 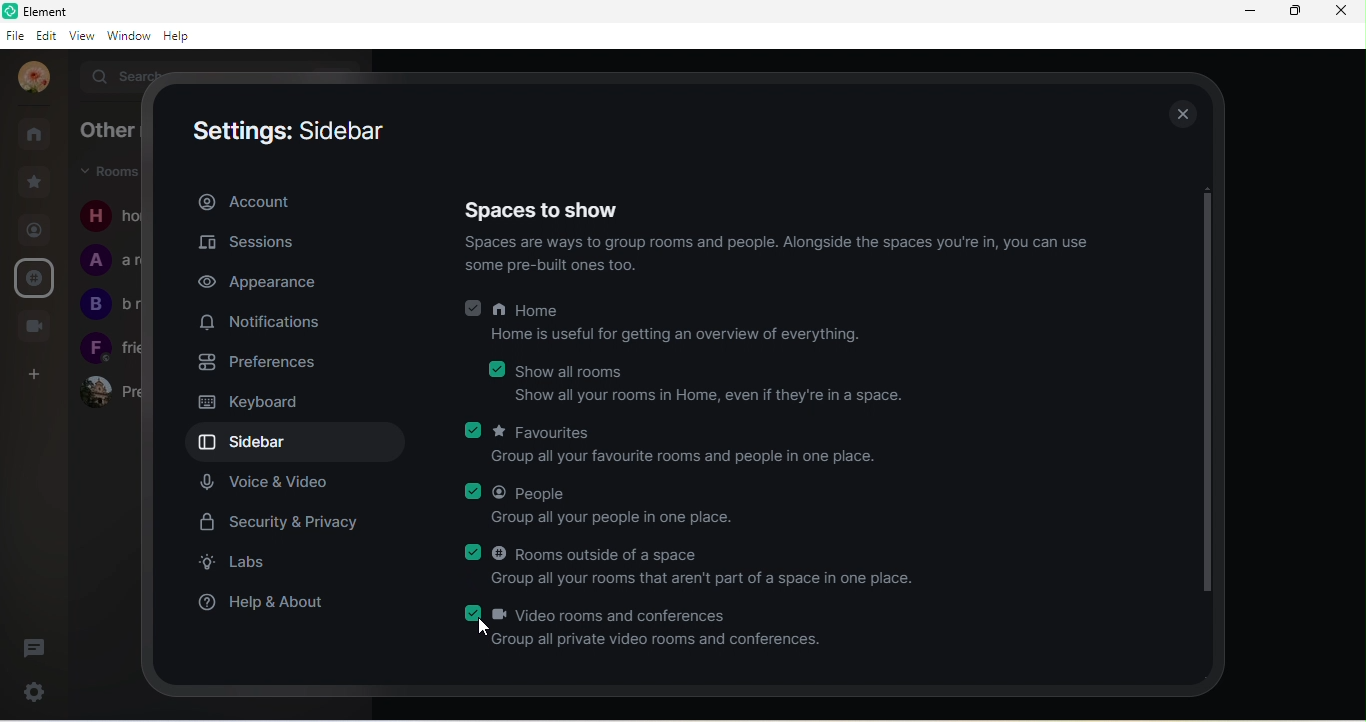 What do you see at coordinates (252, 563) in the screenshot?
I see `labs` at bounding box center [252, 563].